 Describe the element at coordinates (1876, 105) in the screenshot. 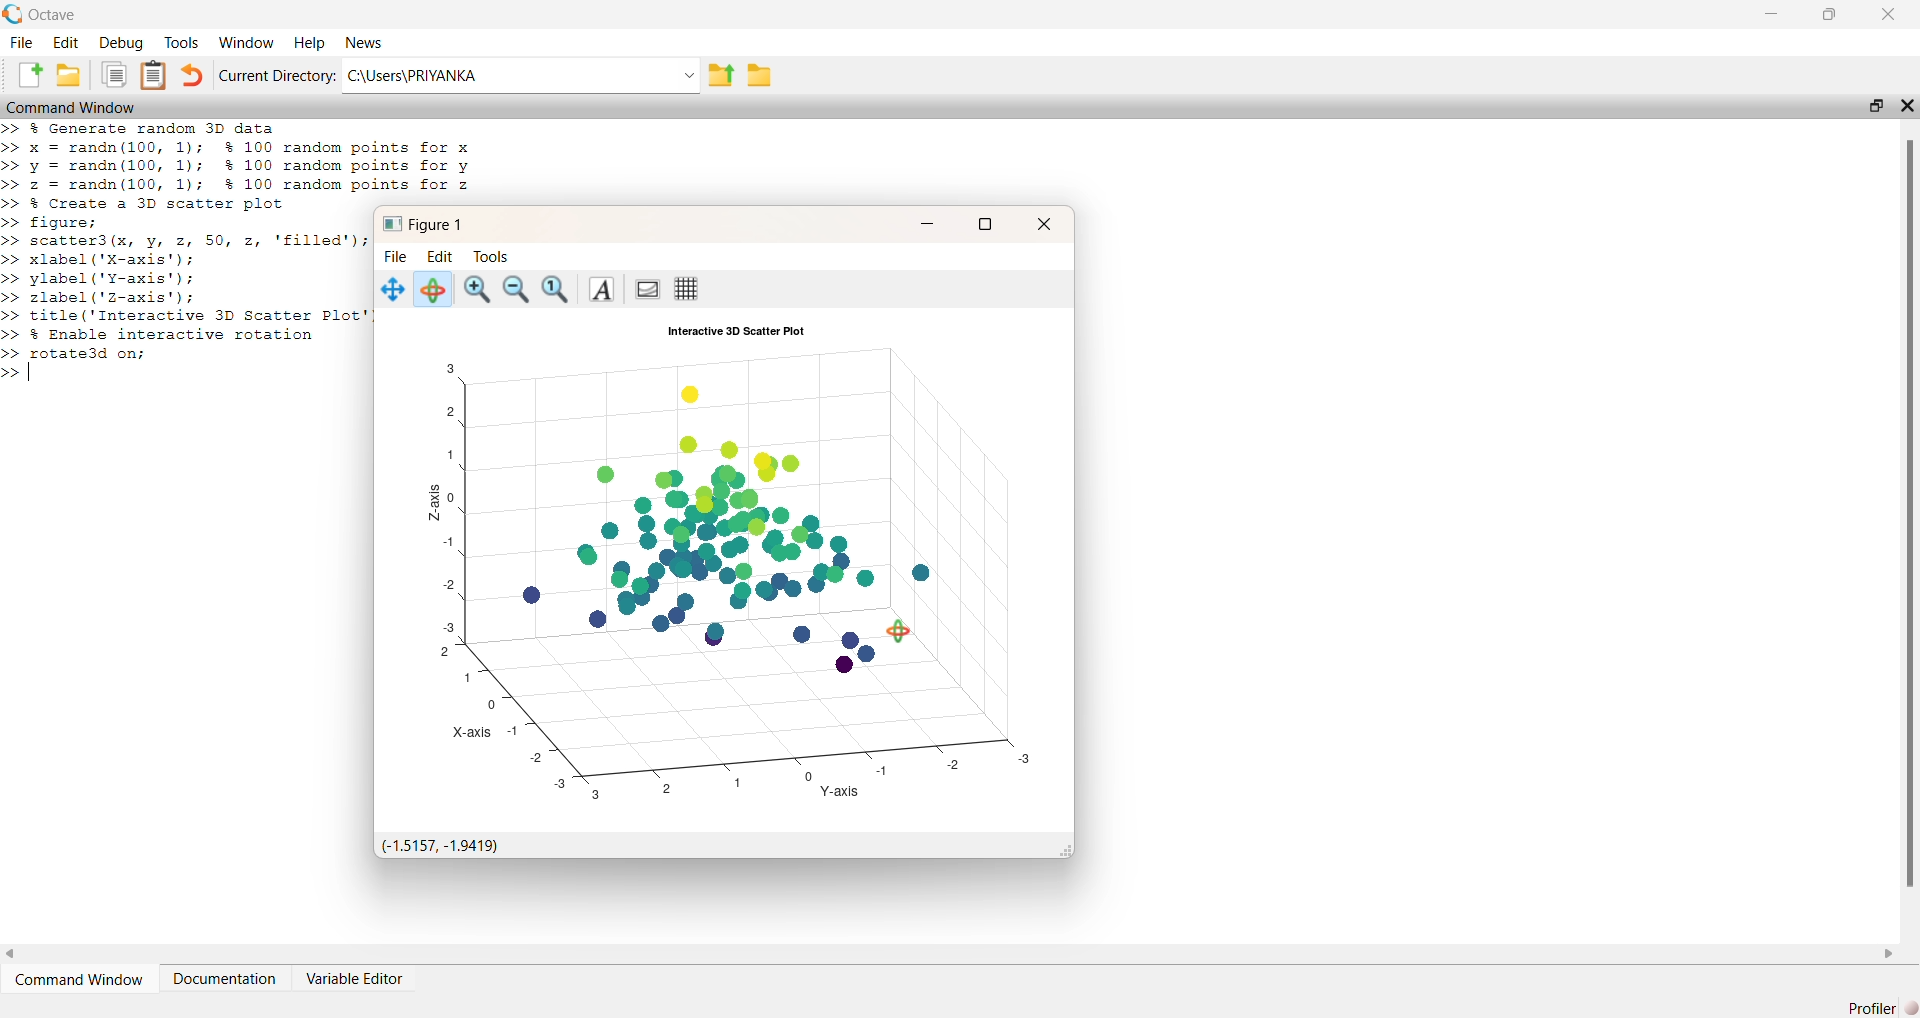

I see `resize` at that location.